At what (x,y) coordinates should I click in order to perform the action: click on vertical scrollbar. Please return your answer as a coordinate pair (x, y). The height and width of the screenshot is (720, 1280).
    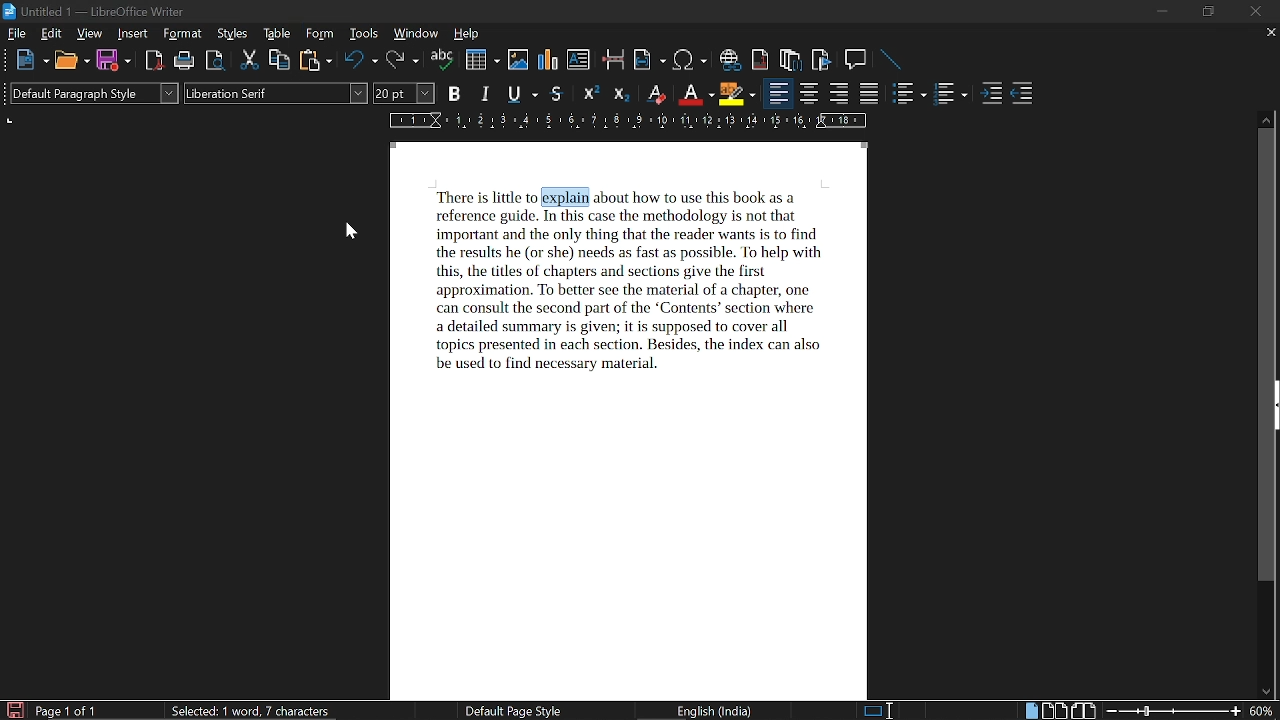
    Looking at the image, I should click on (1270, 357).